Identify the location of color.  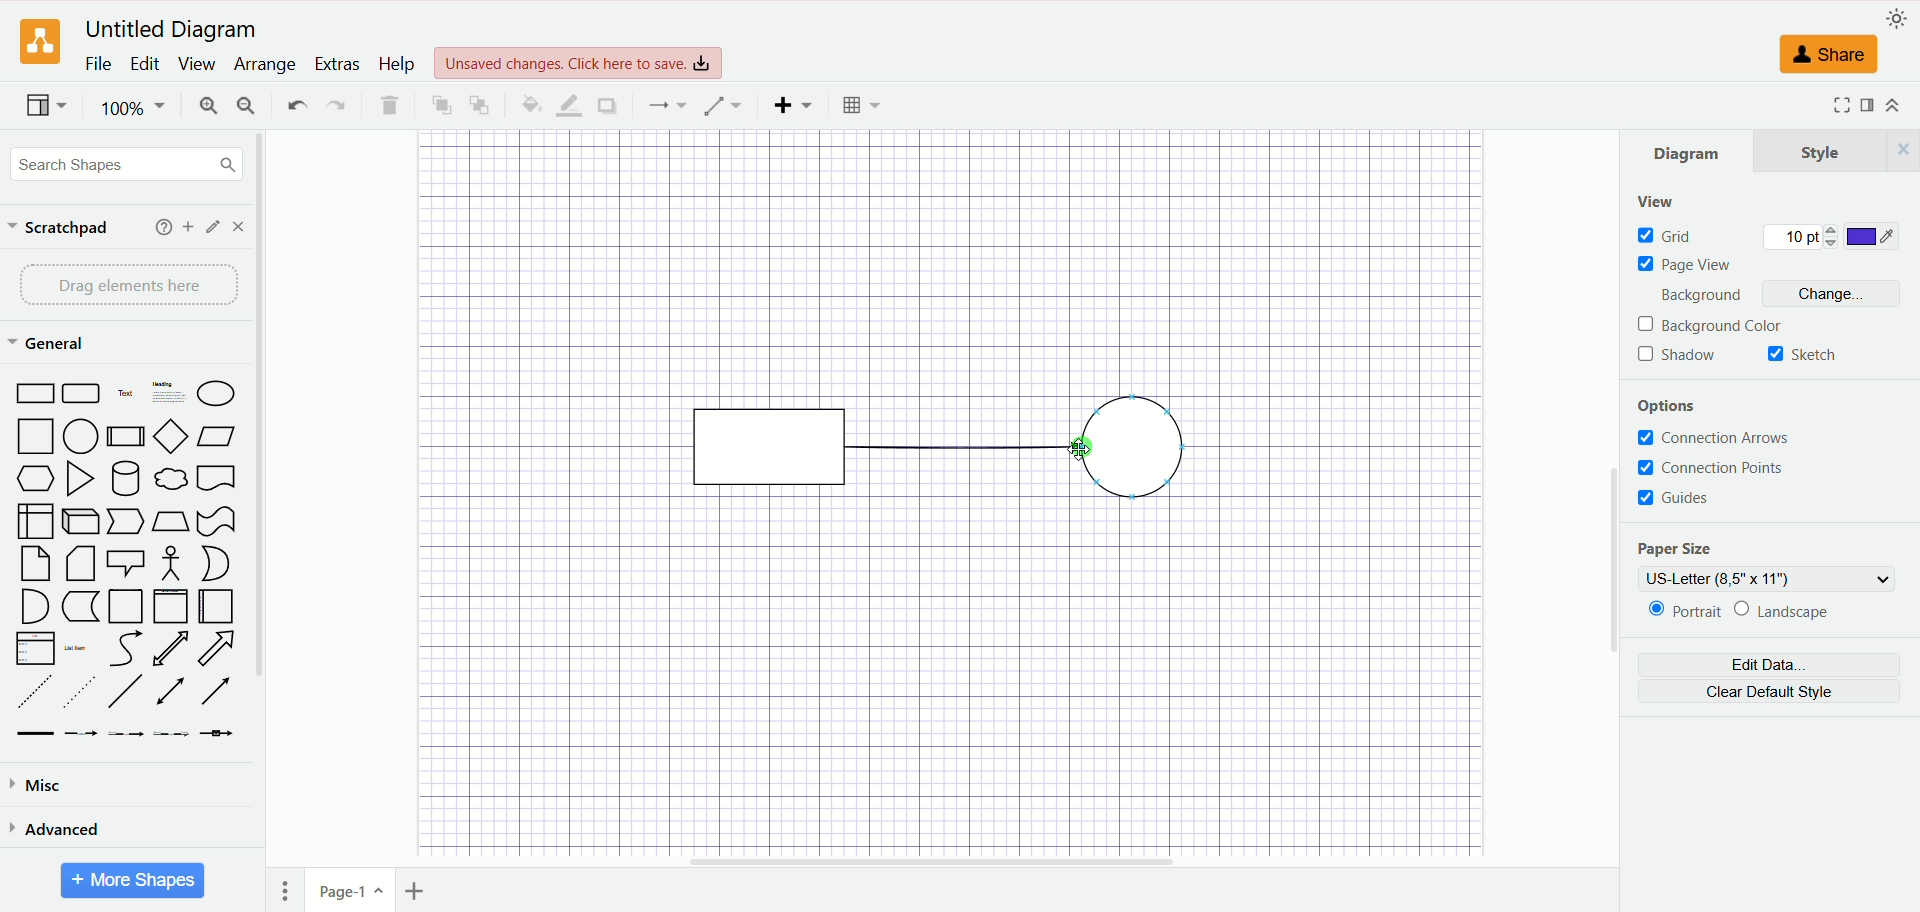
(1870, 234).